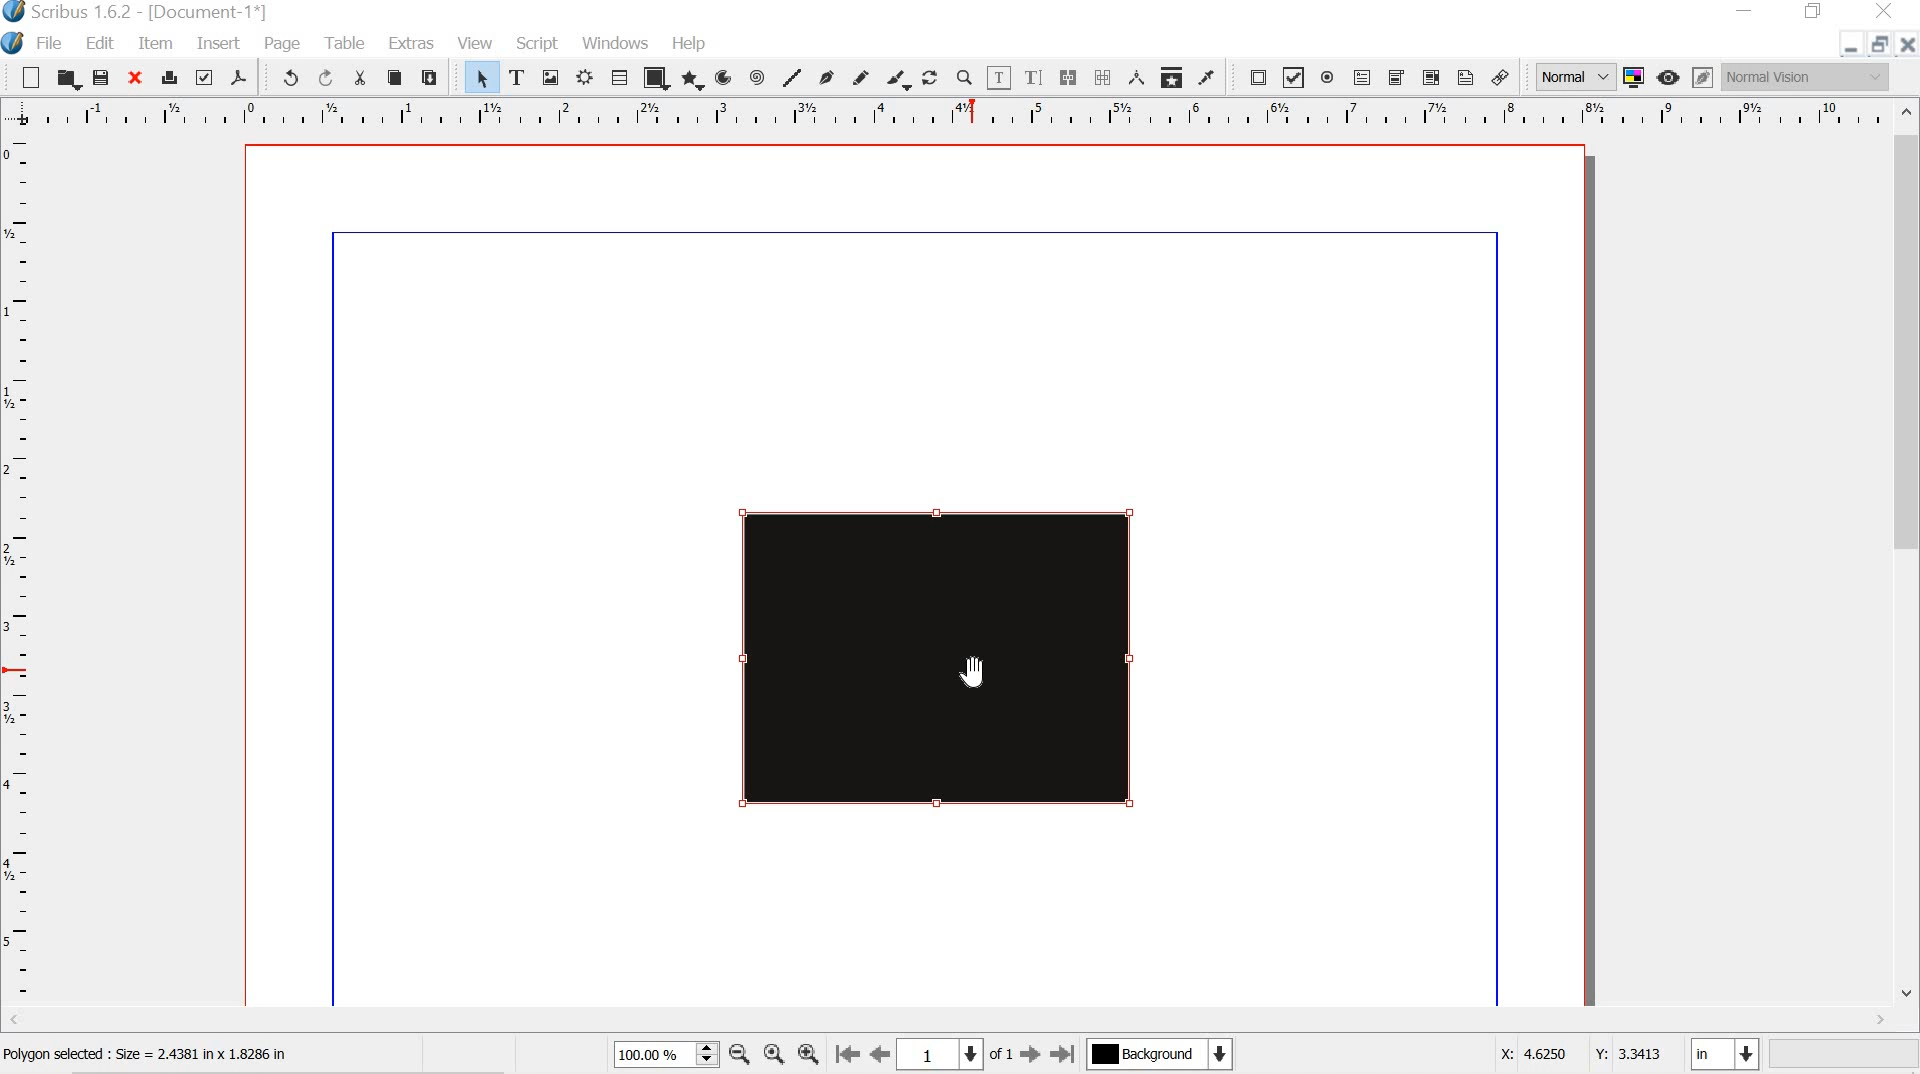 The height and width of the screenshot is (1074, 1920). What do you see at coordinates (1810, 76) in the screenshot?
I see `Normal vision` at bounding box center [1810, 76].